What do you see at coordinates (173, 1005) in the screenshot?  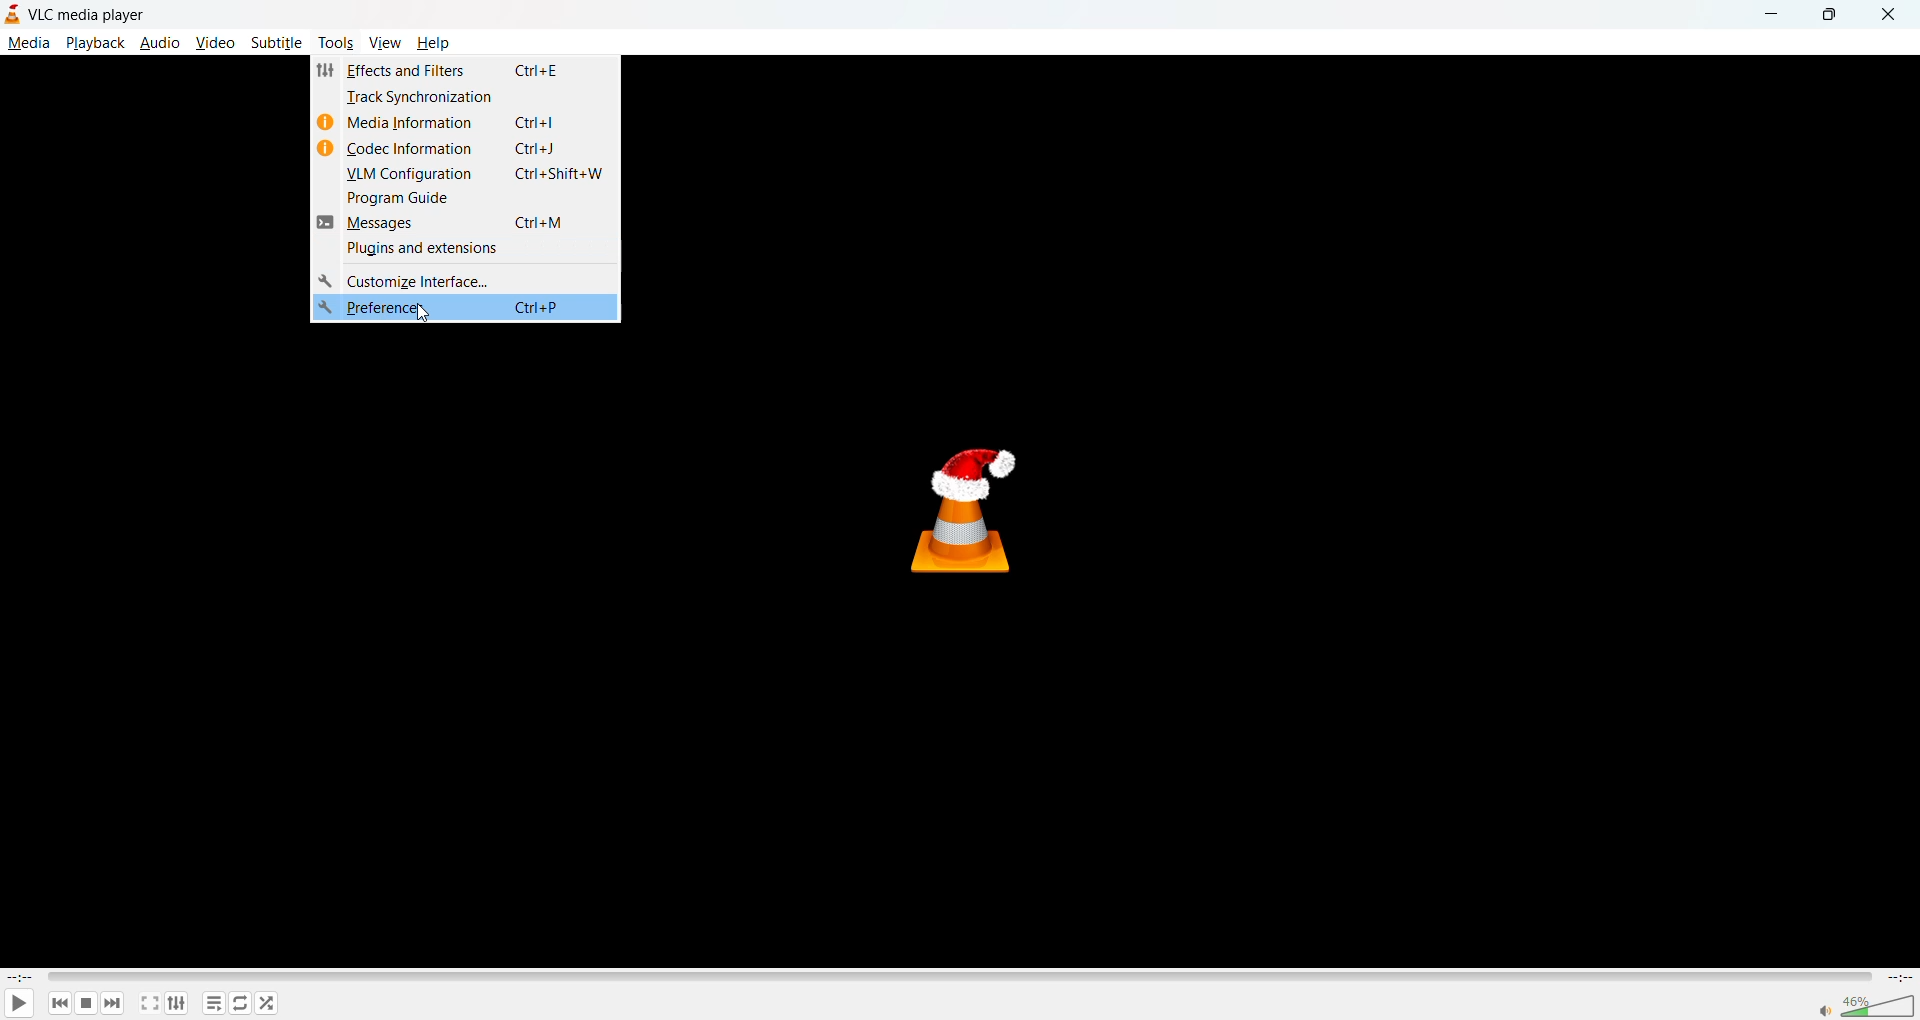 I see `settings` at bounding box center [173, 1005].